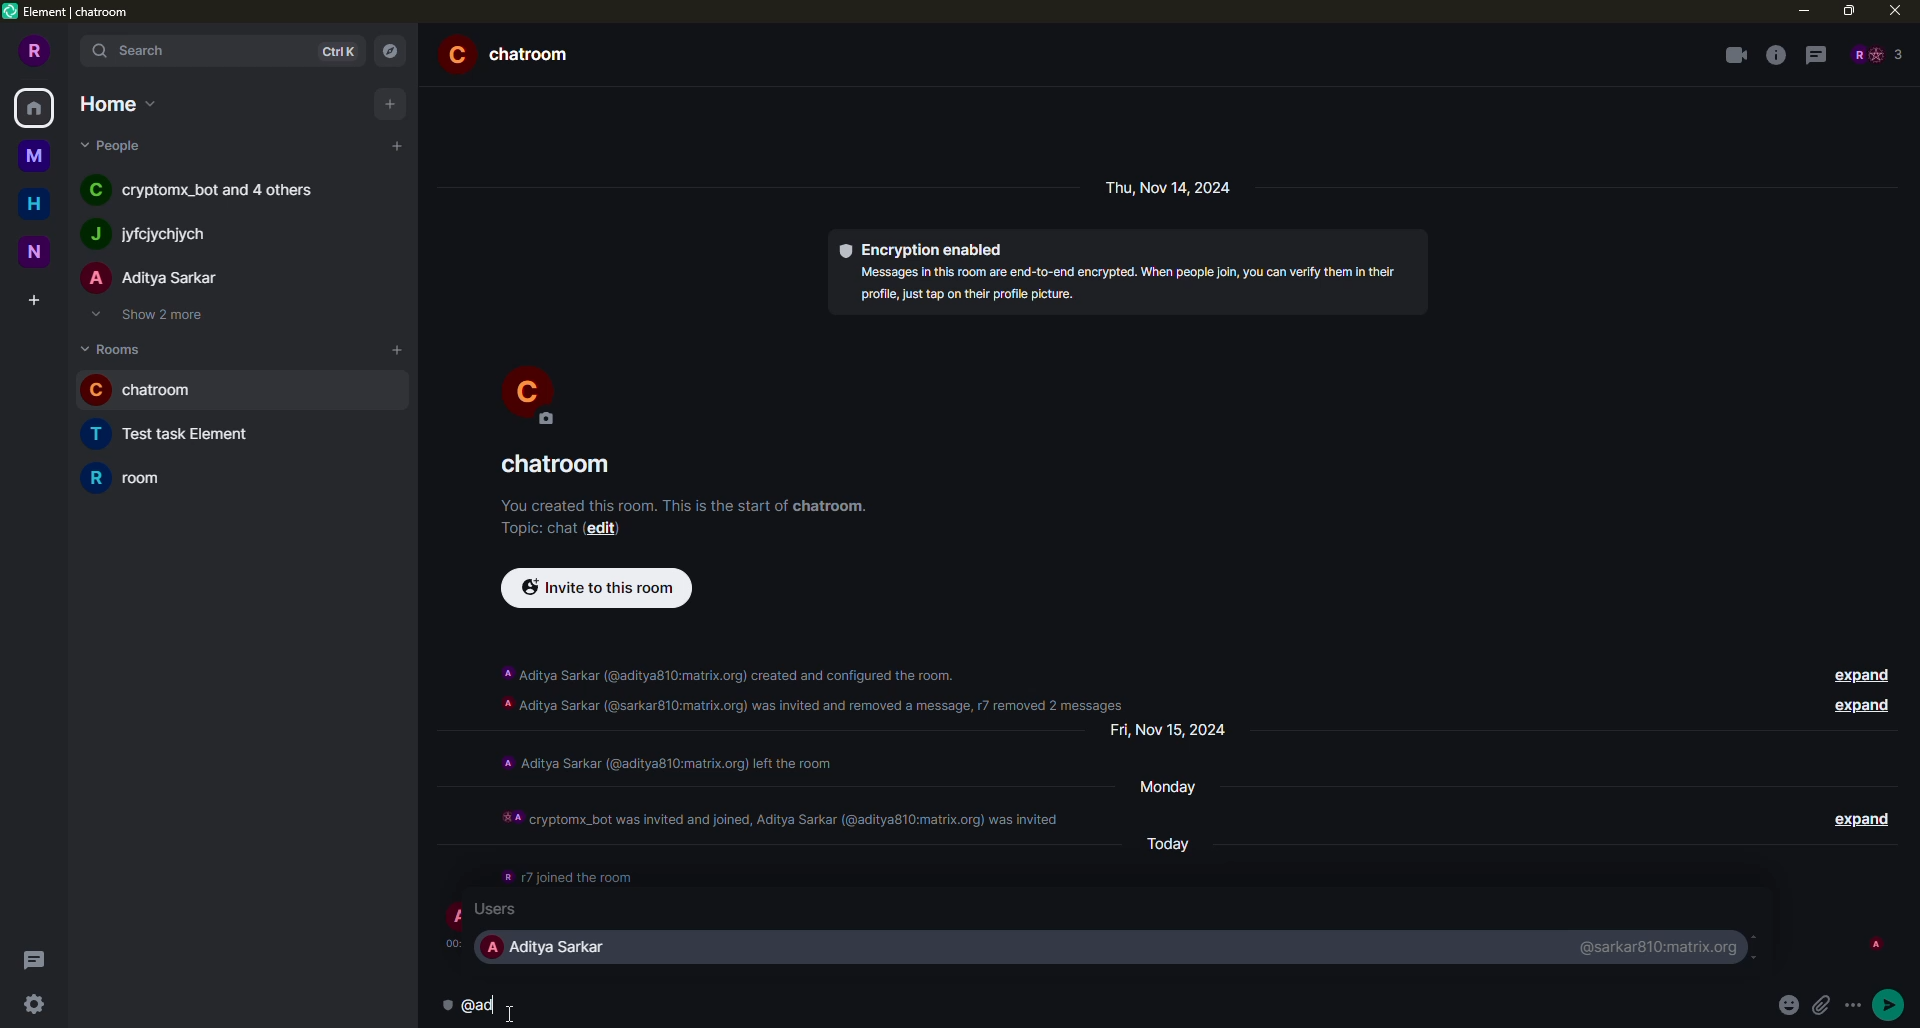 Image resolution: width=1920 pixels, height=1028 pixels. I want to click on navigator, so click(390, 50).